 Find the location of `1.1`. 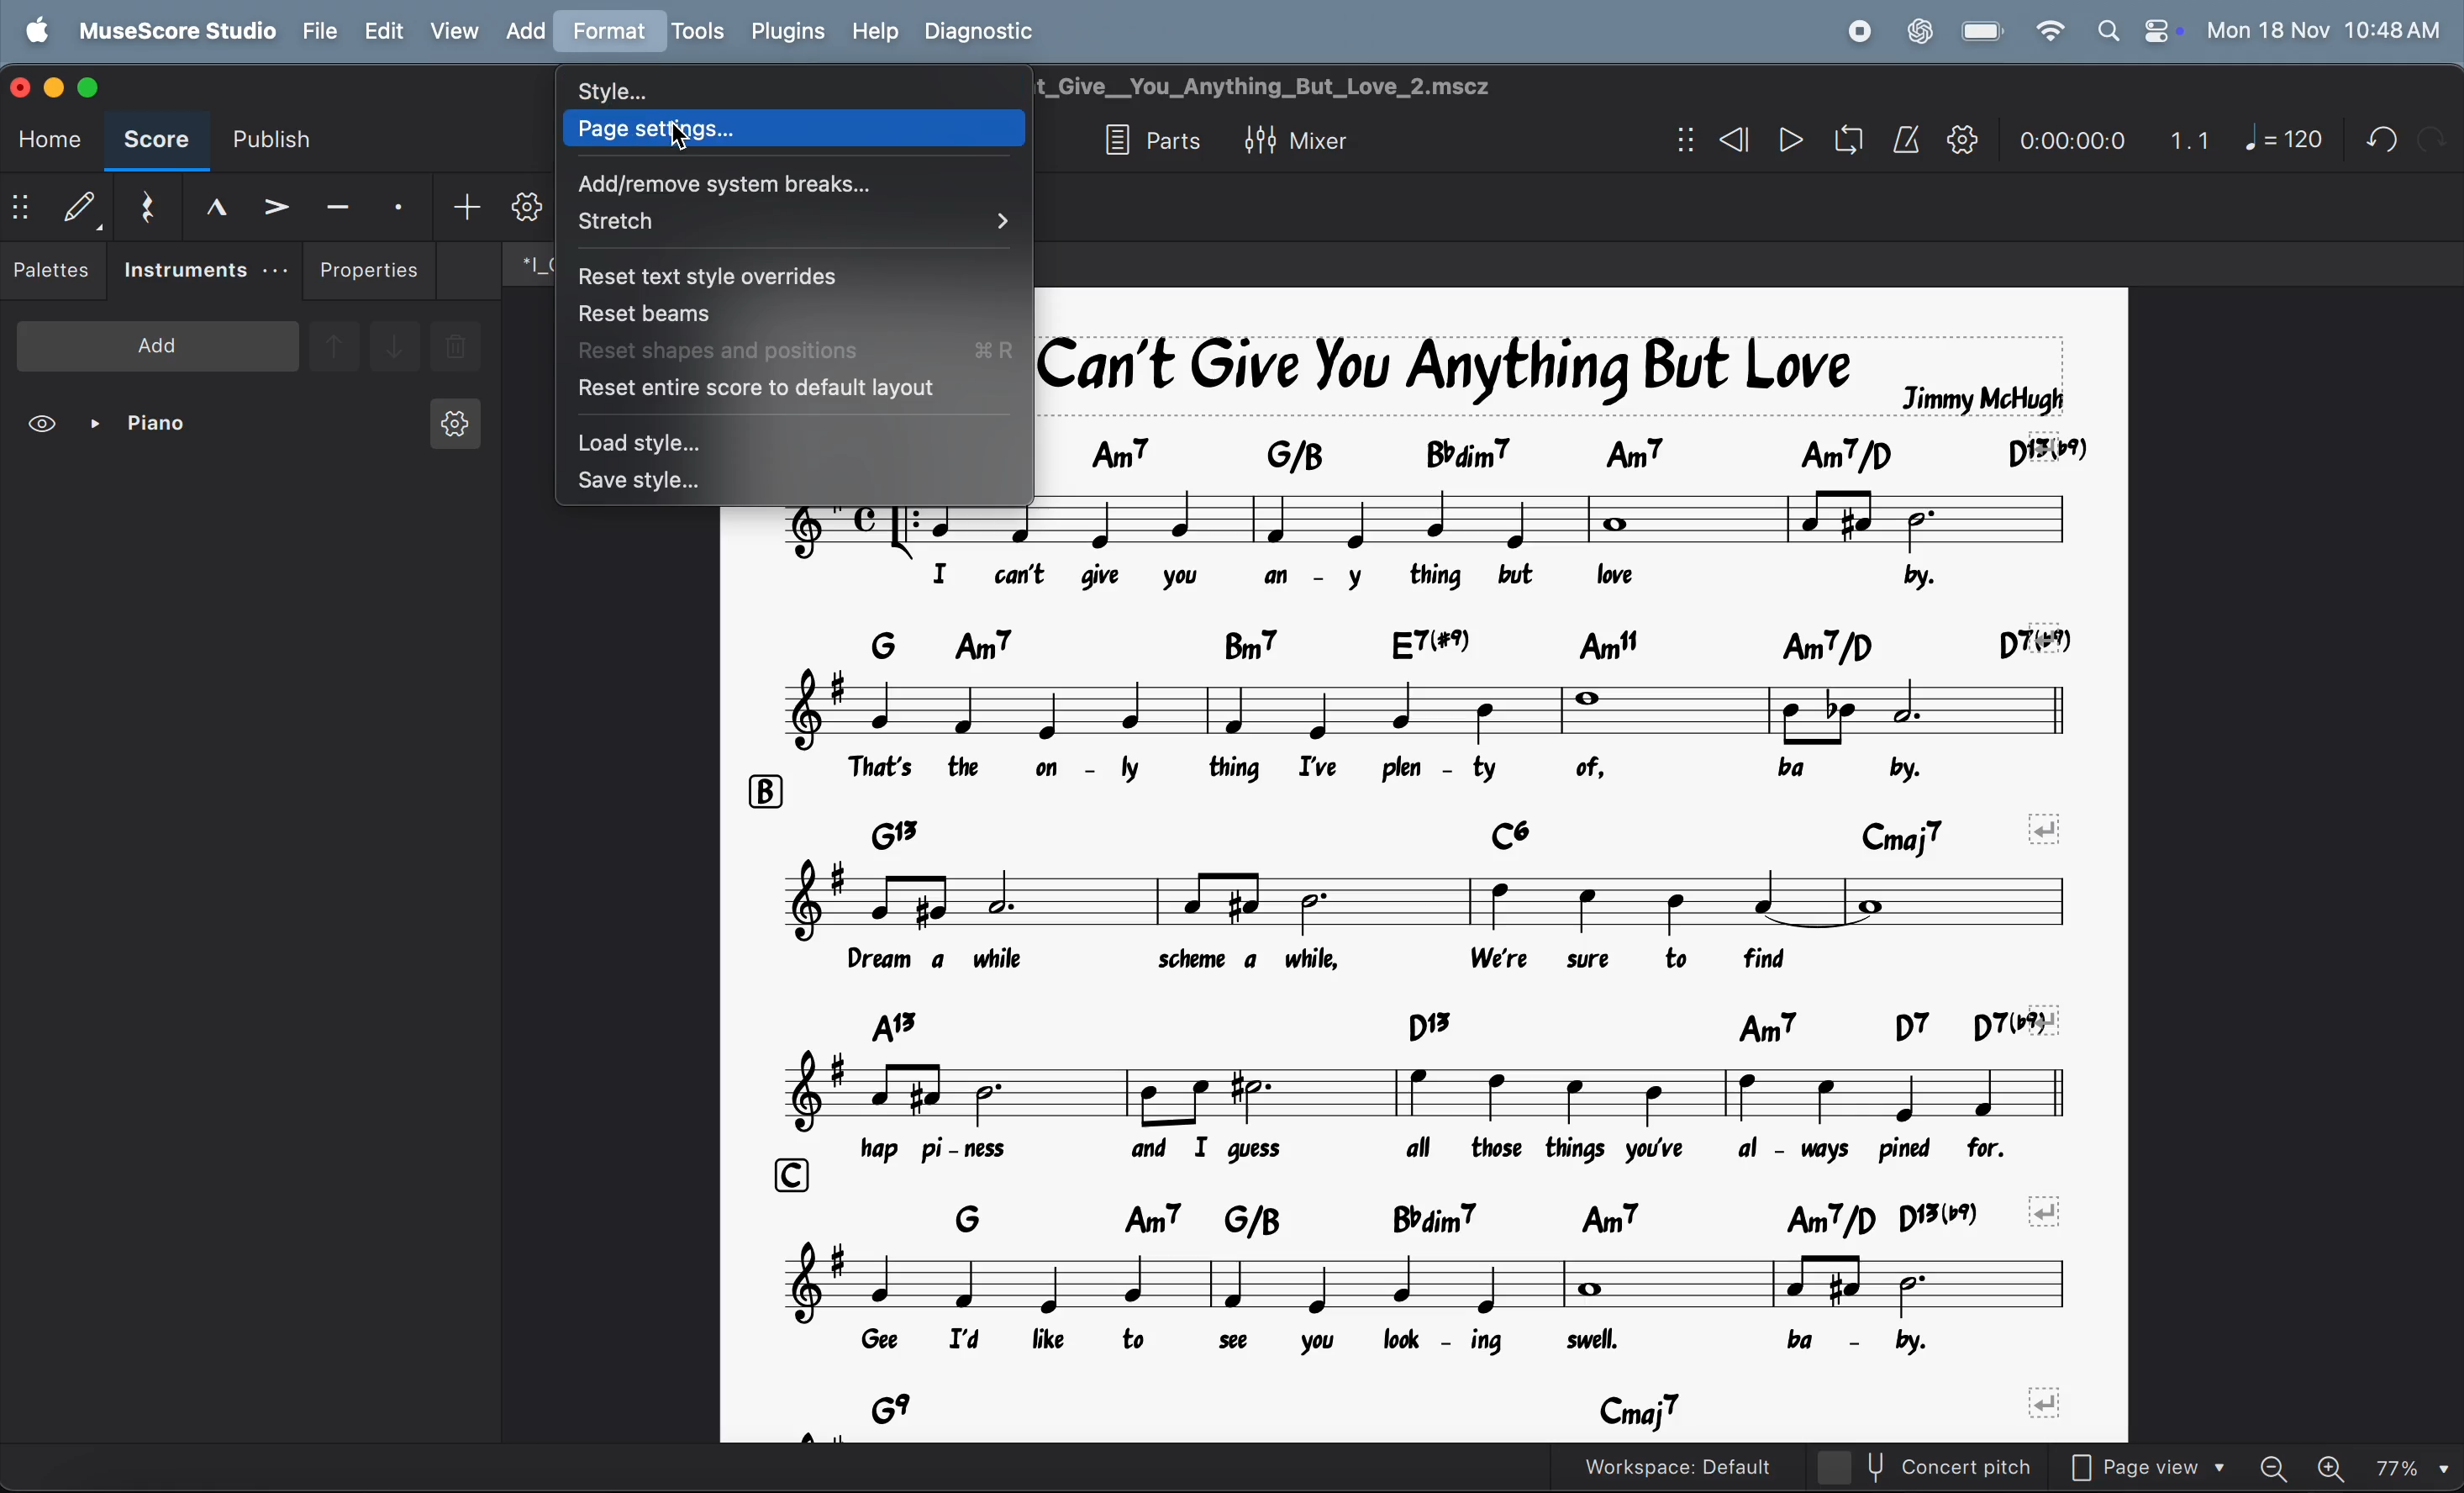

1.1 is located at coordinates (2190, 135).